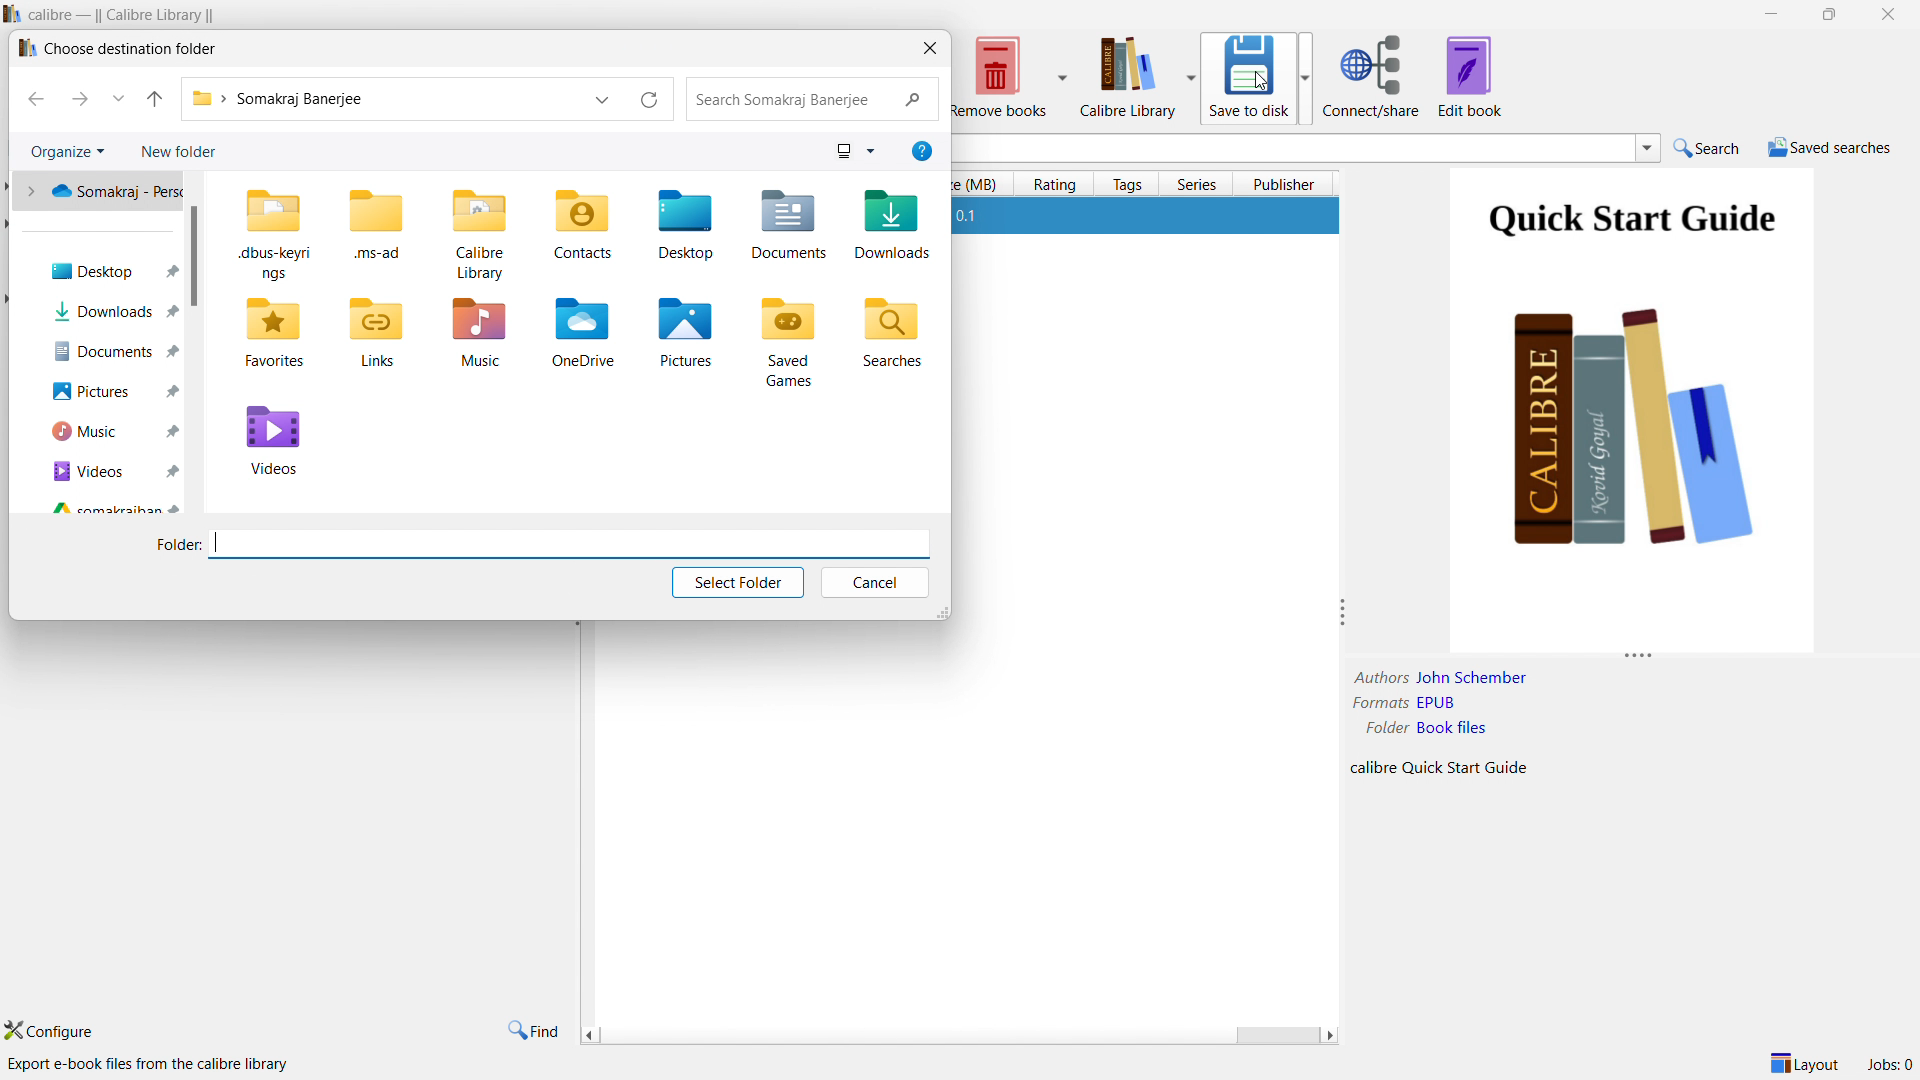 This screenshot has height=1080, width=1920. Describe the element at coordinates (99, 191) in the screenshot. I see `Somakraj - pers` at that location.